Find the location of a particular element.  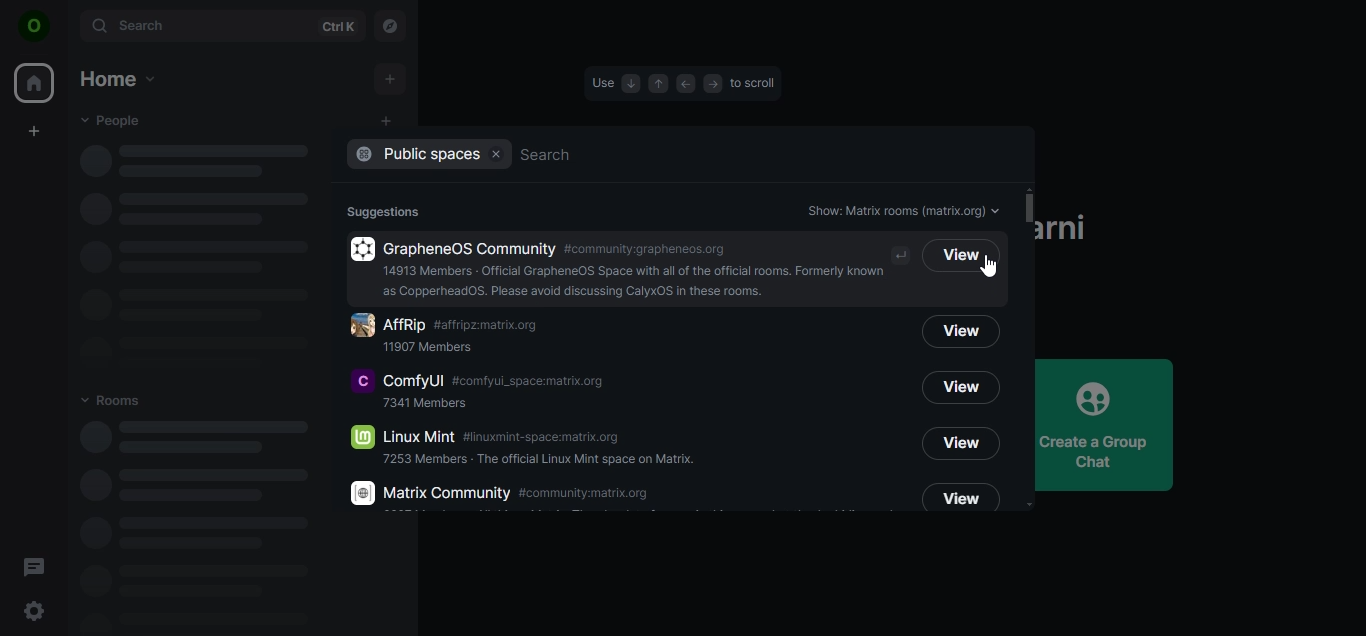

people is located at coordinates (112, 121).